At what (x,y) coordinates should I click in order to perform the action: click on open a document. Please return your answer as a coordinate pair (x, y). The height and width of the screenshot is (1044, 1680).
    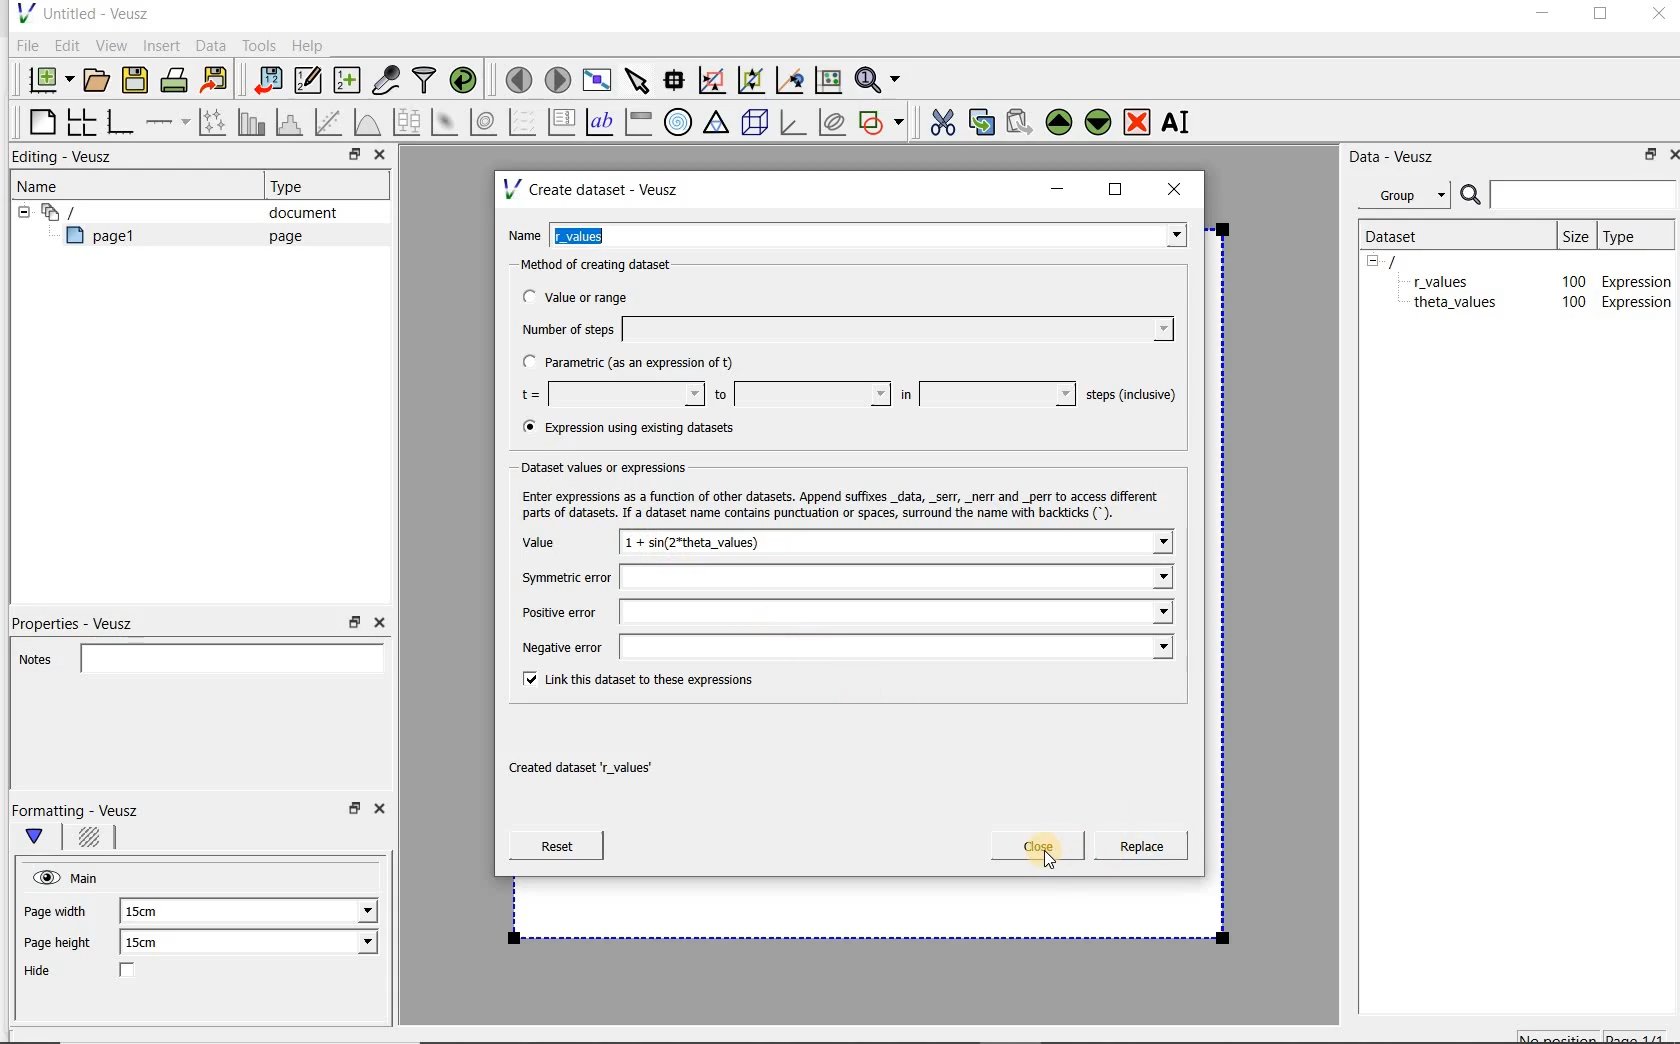
    Looking at the image, I should click on (99, 78).